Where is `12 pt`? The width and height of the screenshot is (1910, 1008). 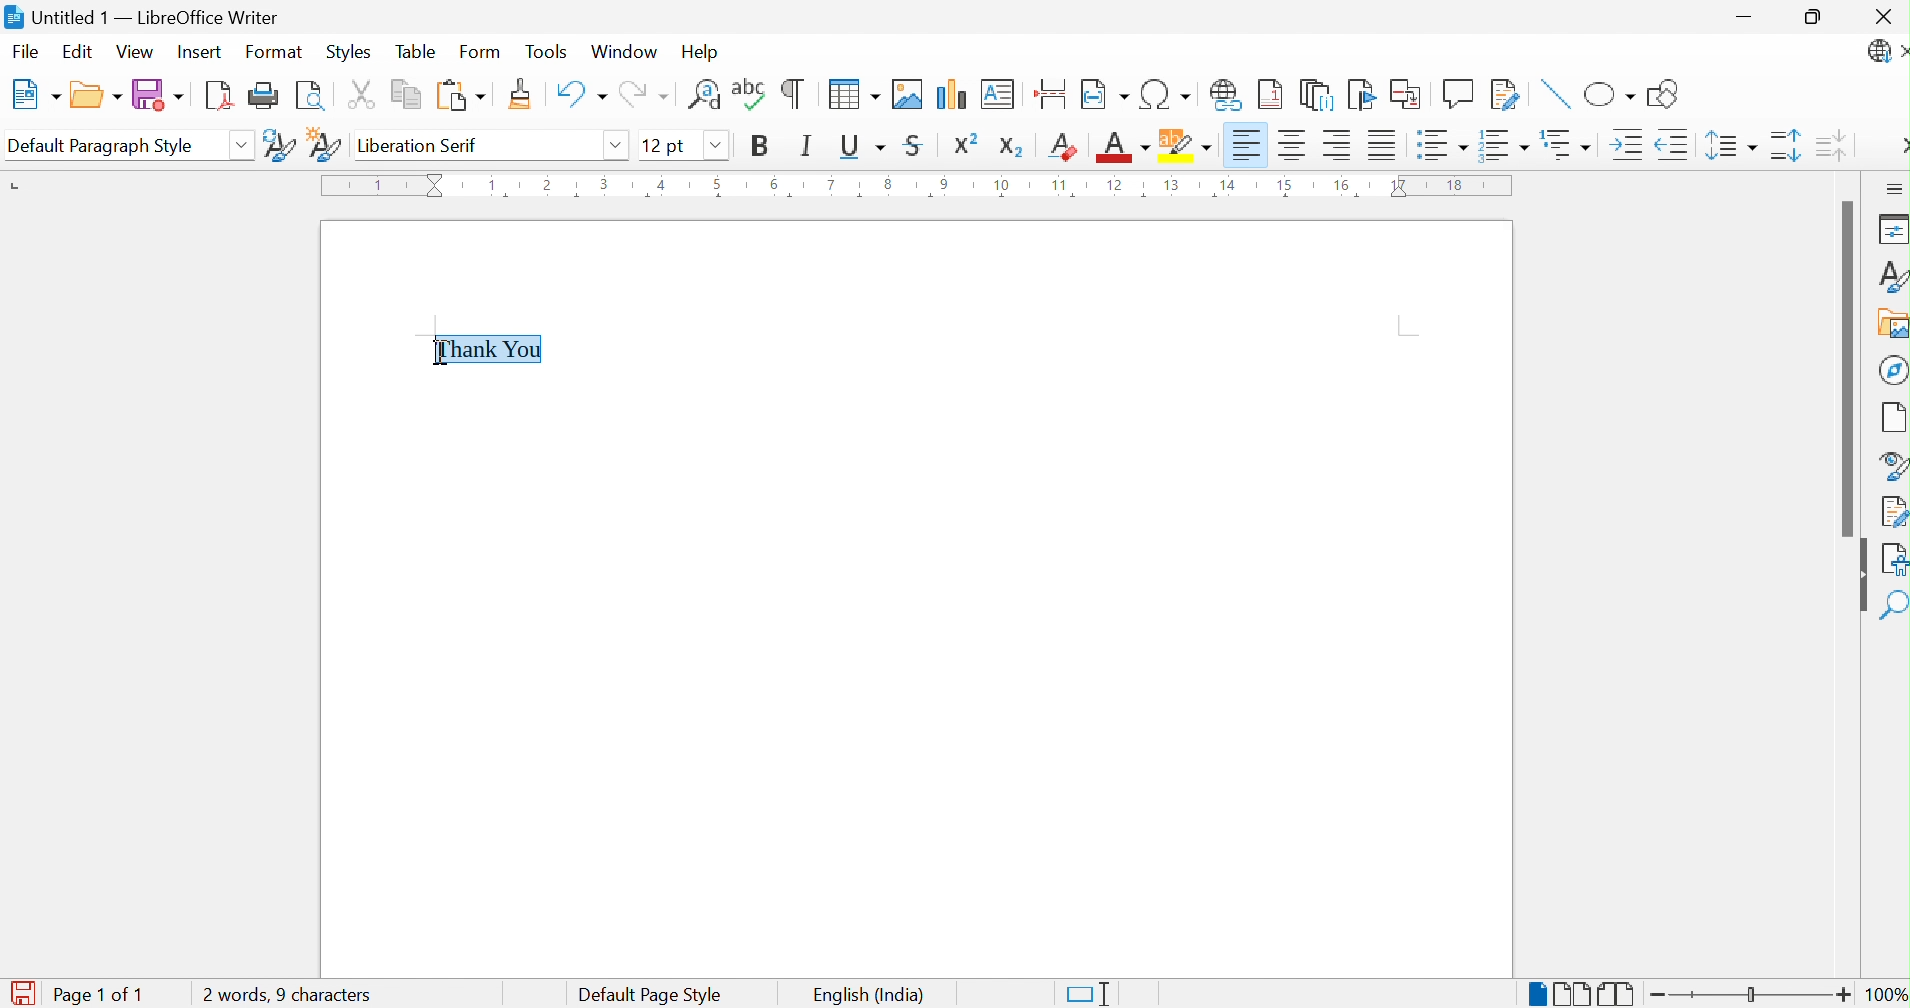 12 pt is located at coordinates (666, 143).